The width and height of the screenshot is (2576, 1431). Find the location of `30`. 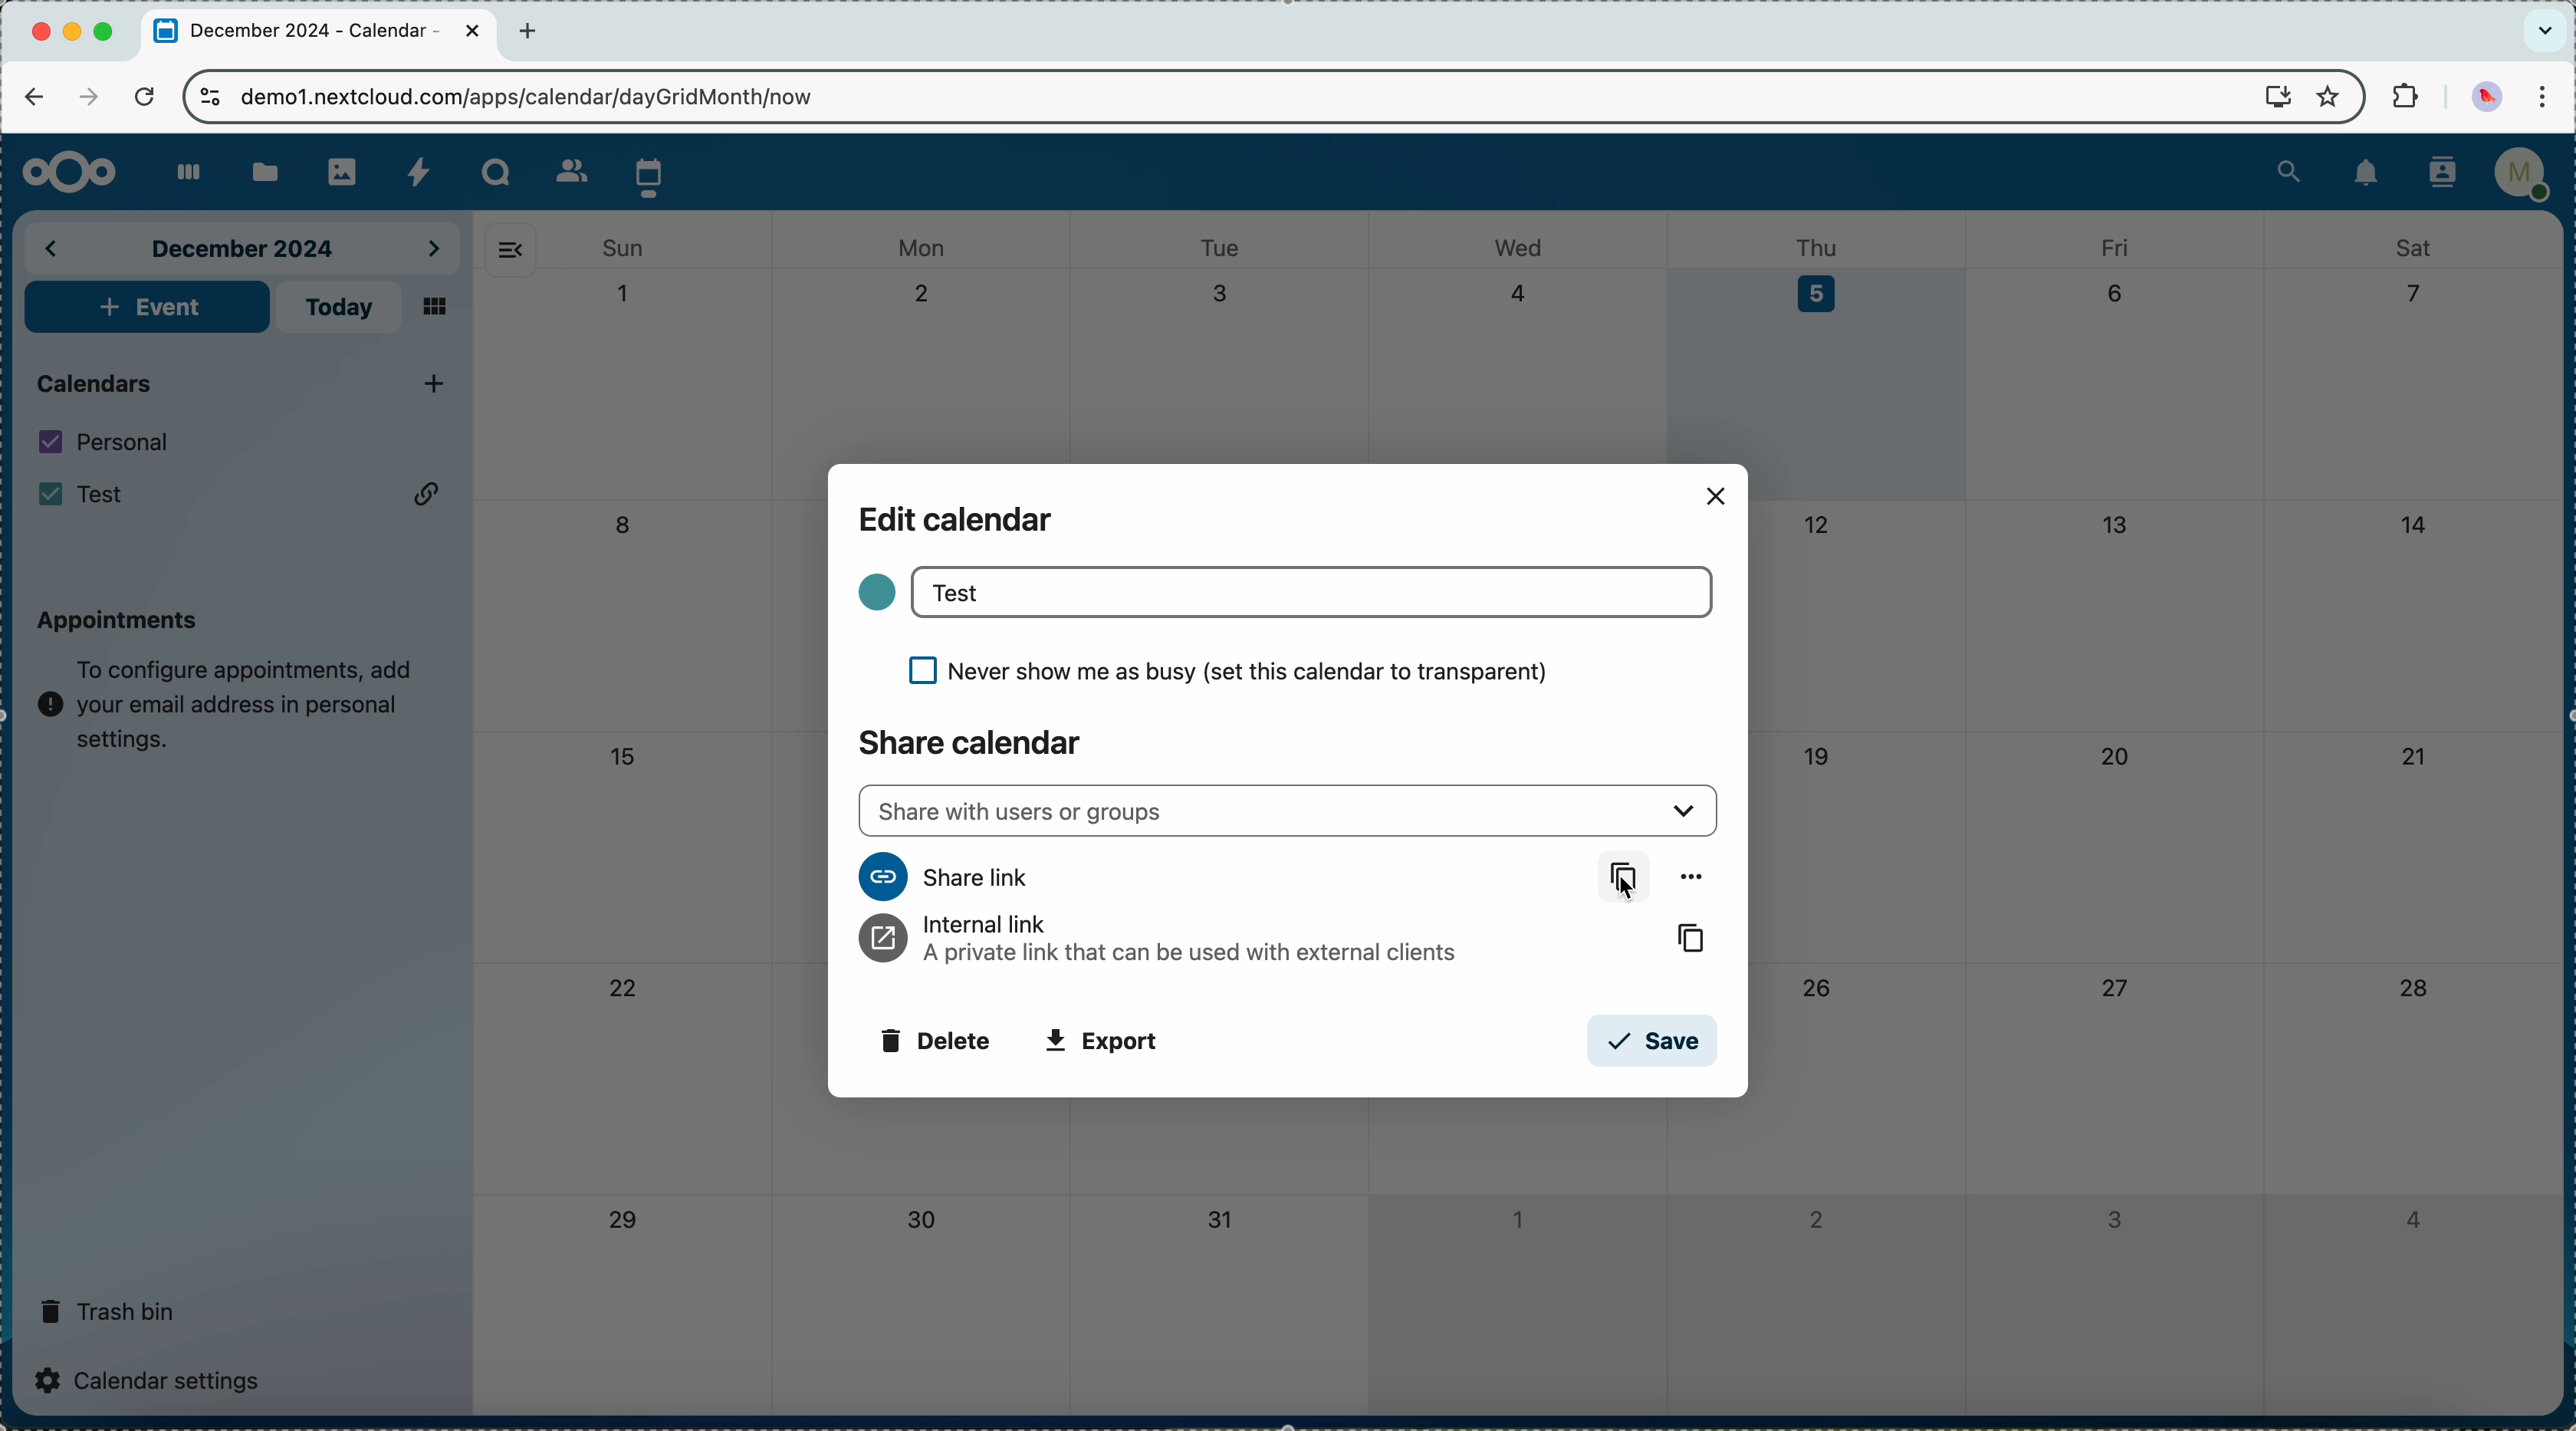

30 is located at coordinates (929, 1223).